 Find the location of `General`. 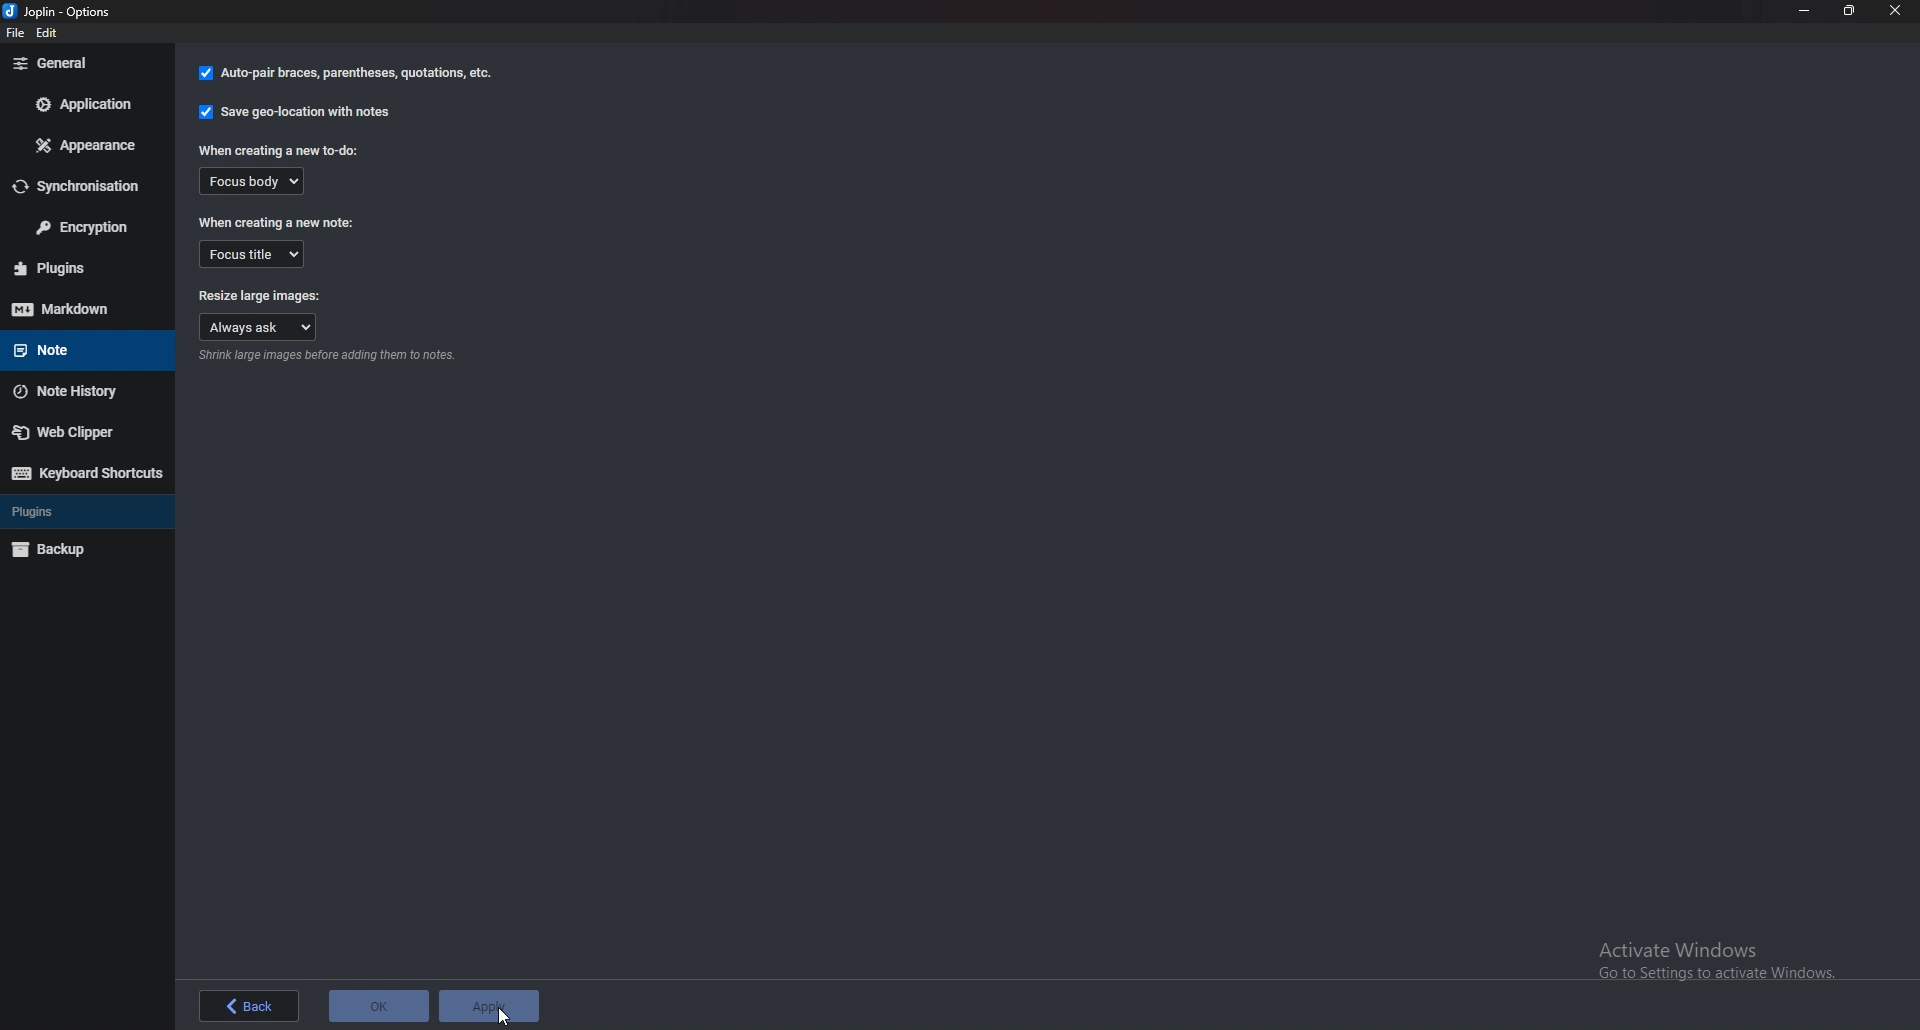

General is located at coordinates (80, 63).